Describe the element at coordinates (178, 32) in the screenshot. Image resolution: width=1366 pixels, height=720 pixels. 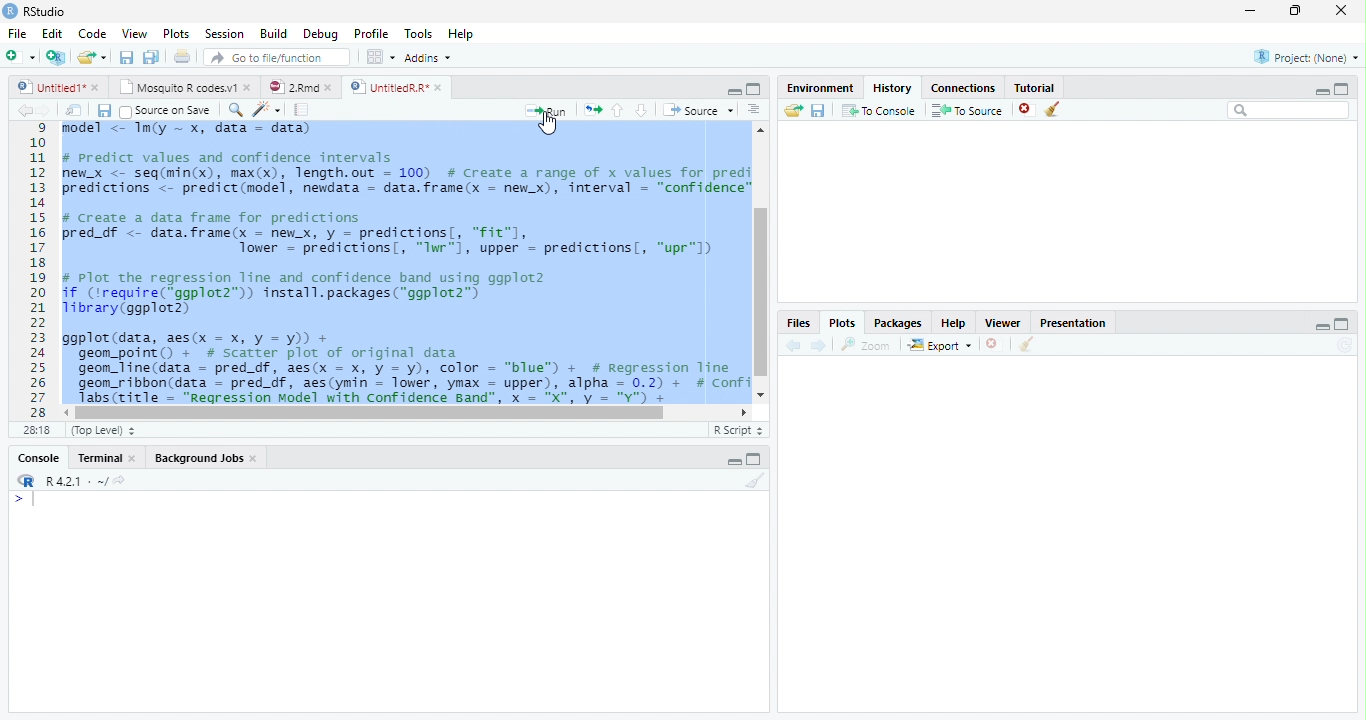
I see `Plots` at that location.